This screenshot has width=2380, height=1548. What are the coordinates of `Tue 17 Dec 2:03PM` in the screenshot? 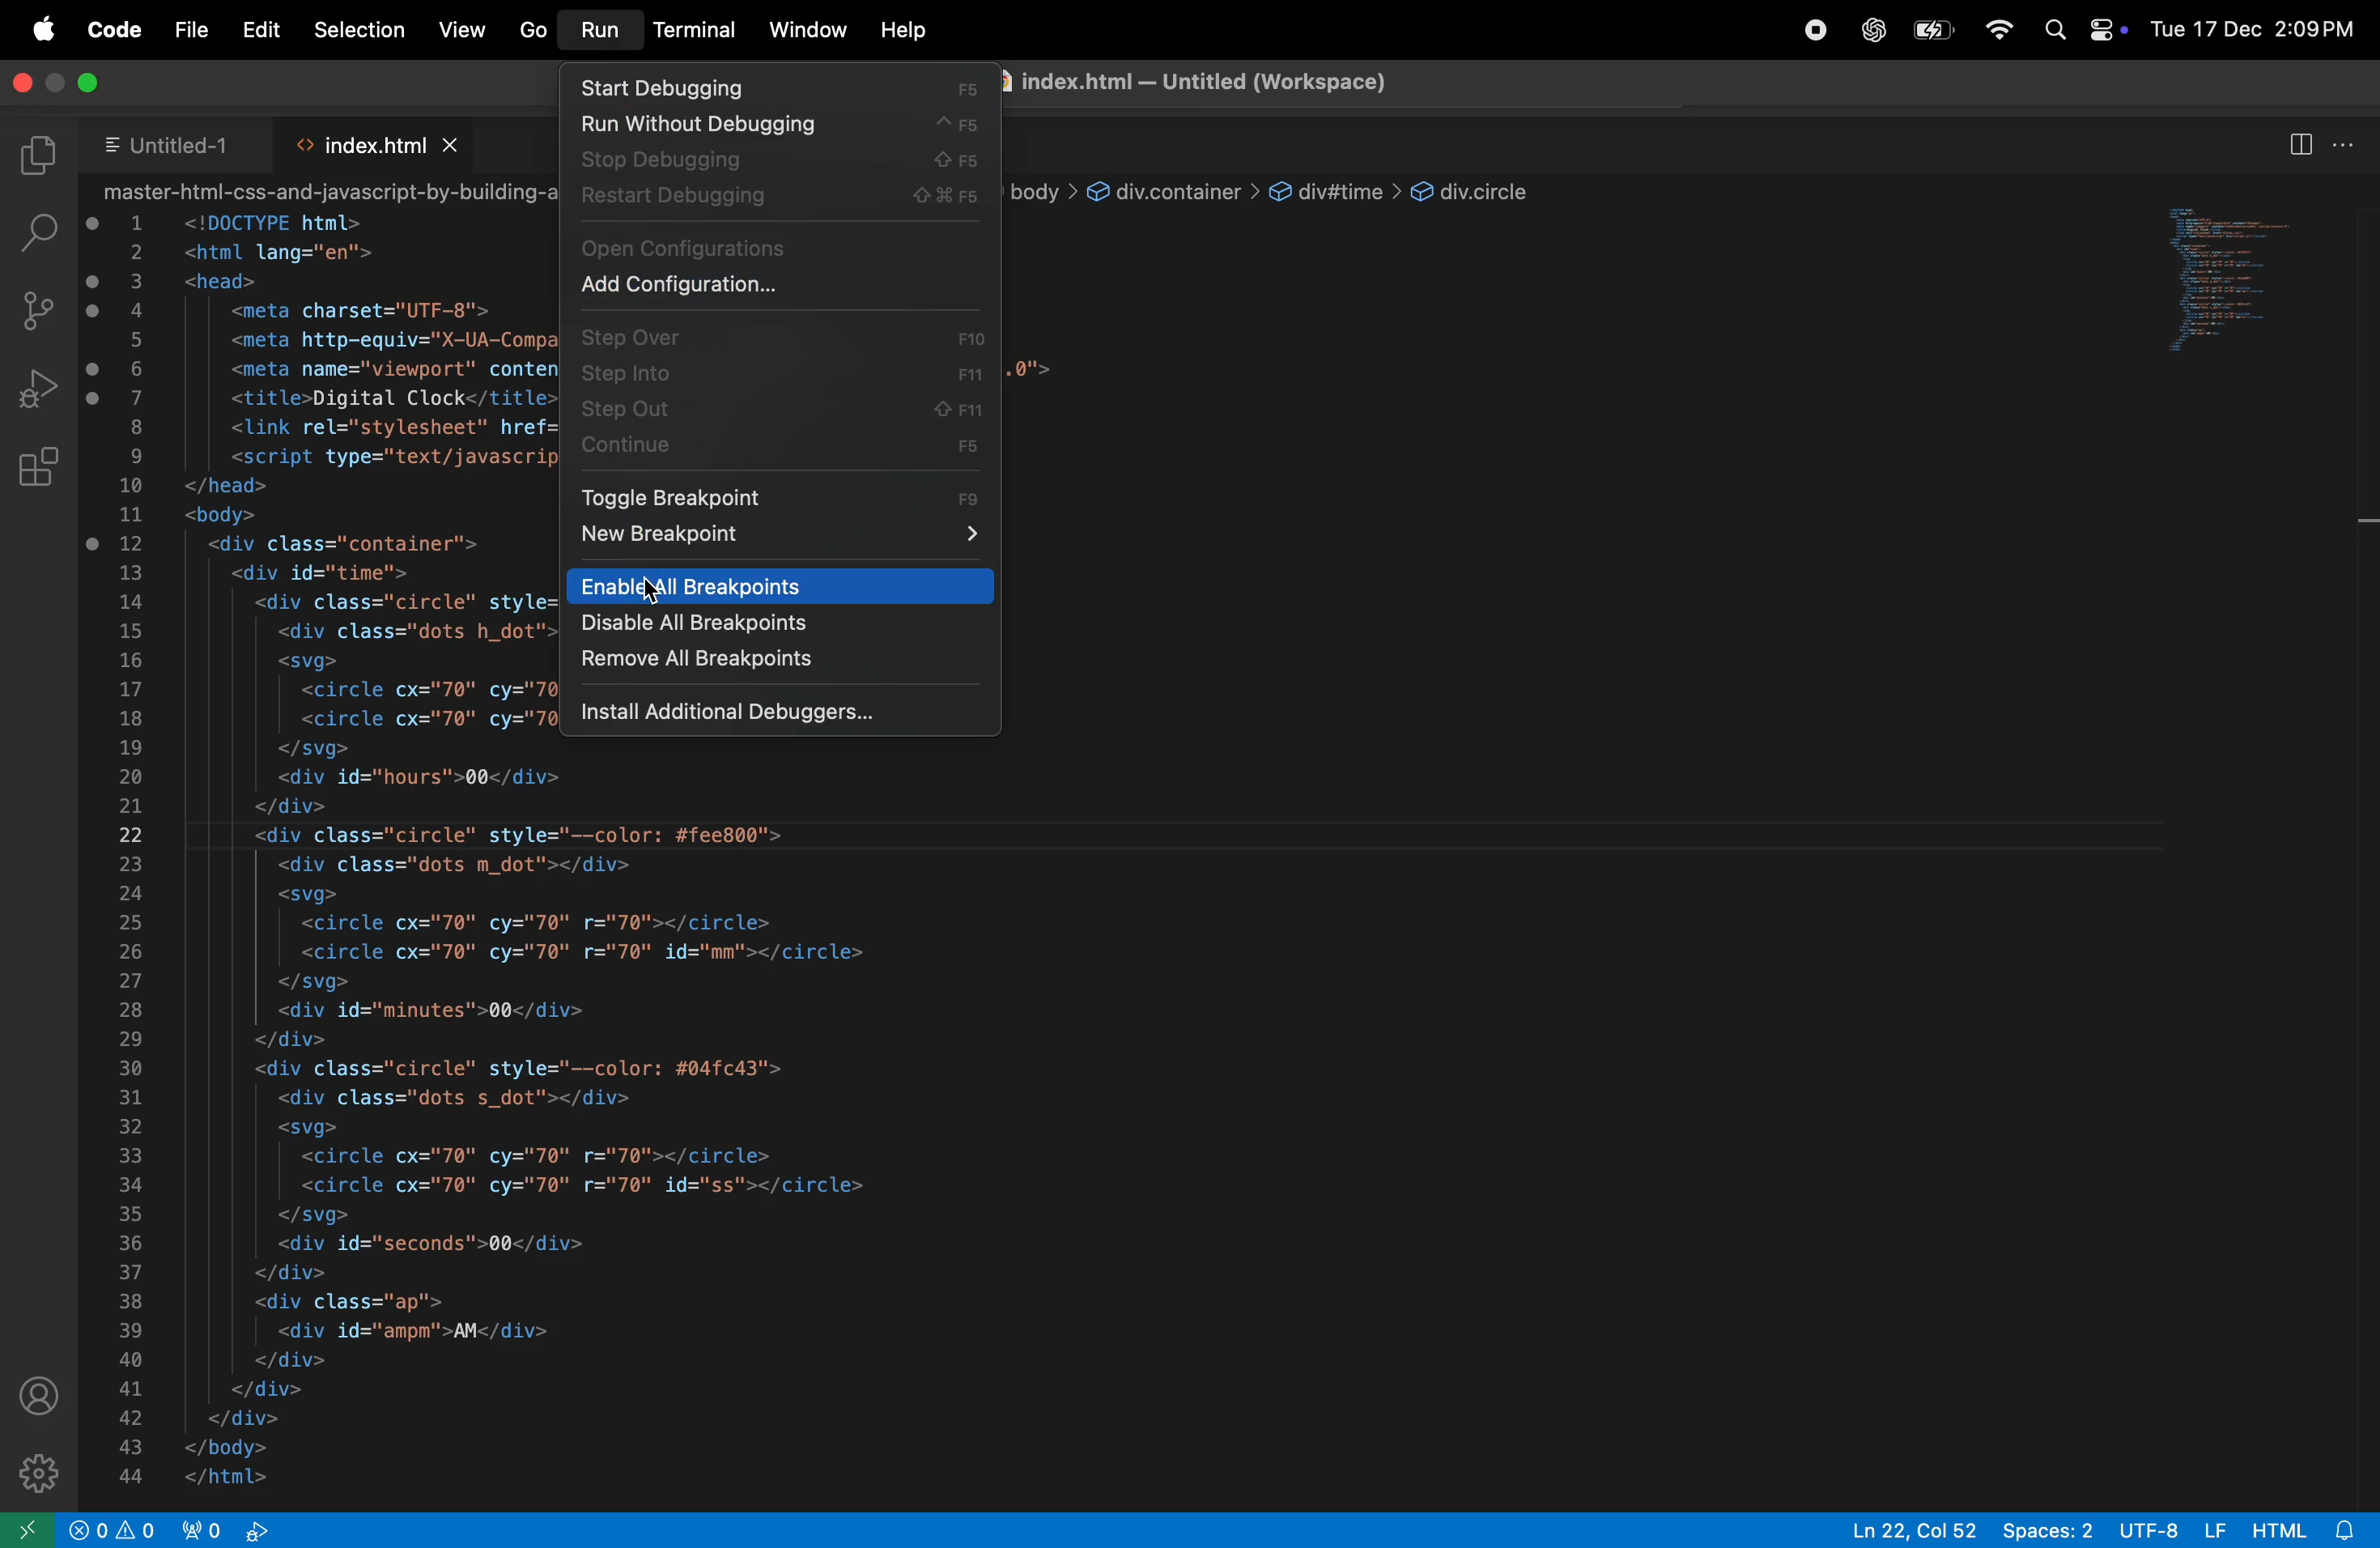 It's located at (2250, 31).